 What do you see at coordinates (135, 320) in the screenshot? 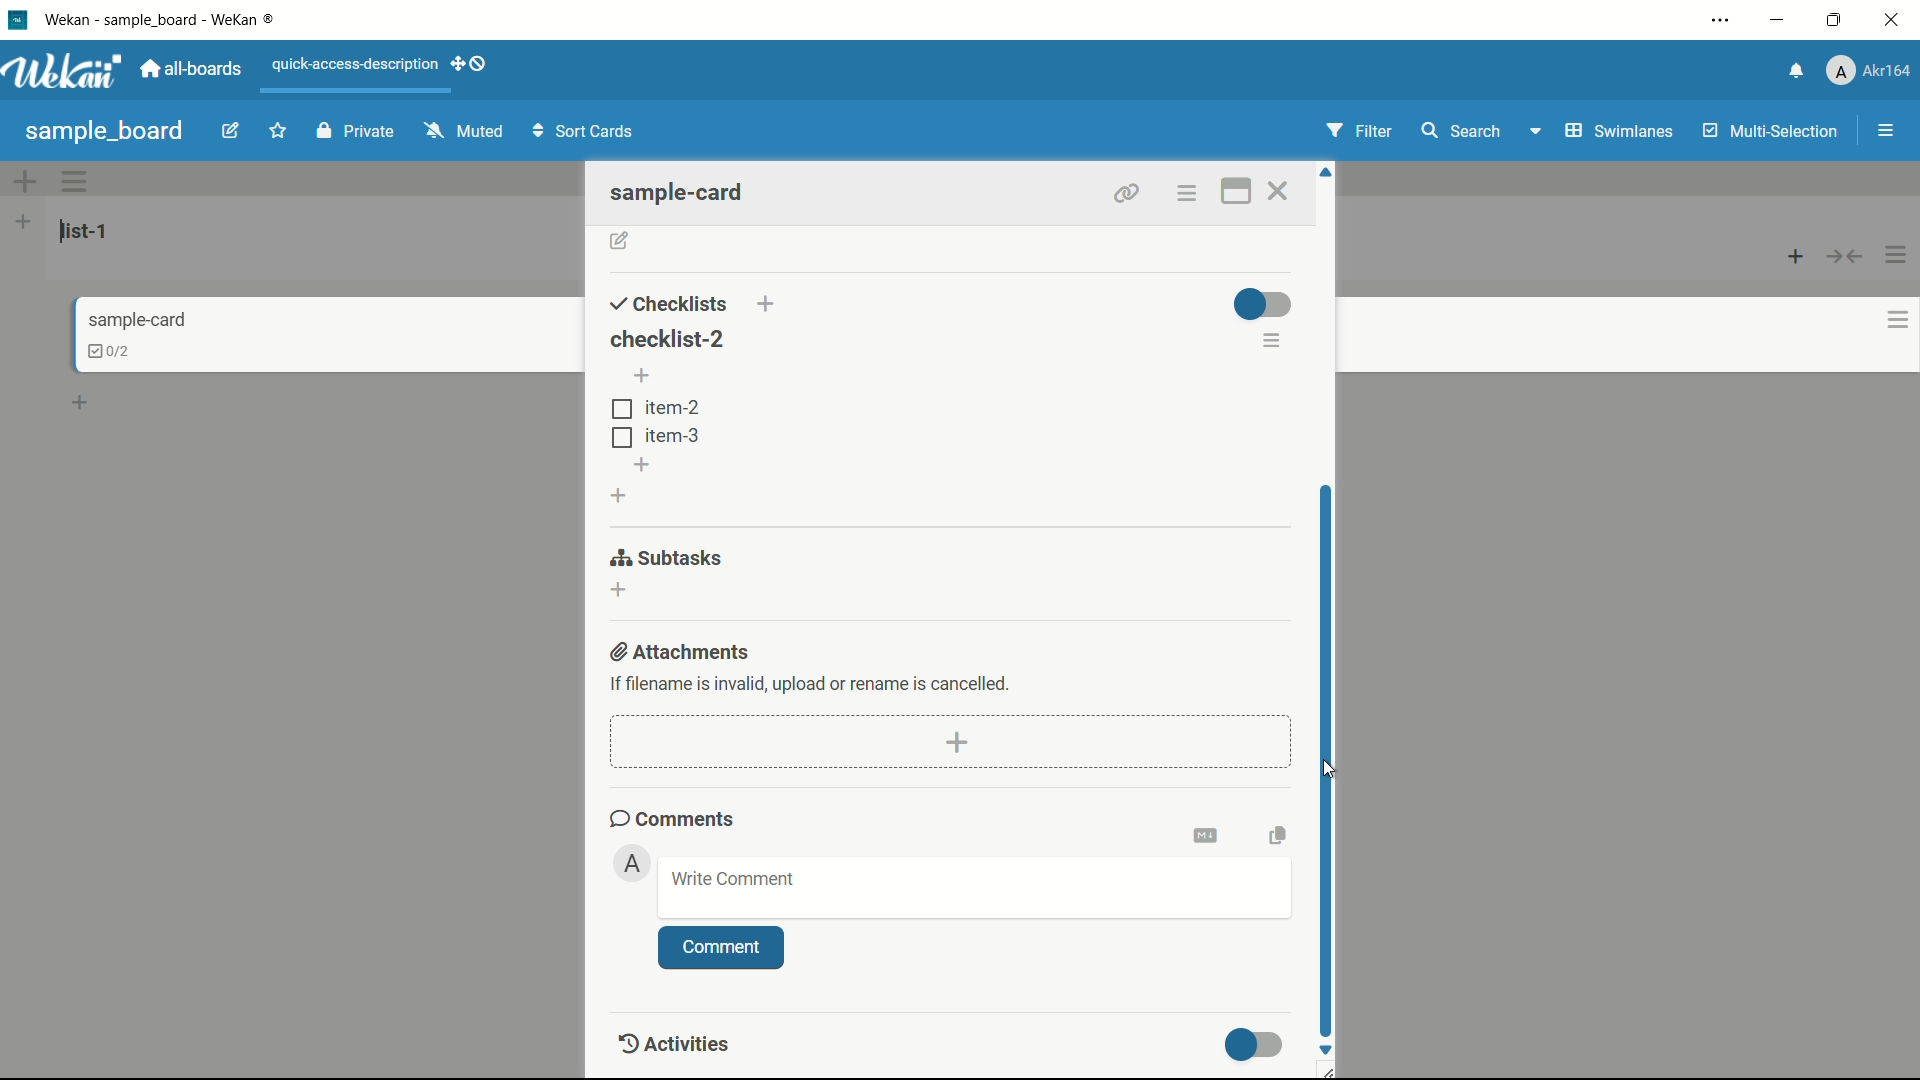
I see `card name` at bounding box center [135, 320].